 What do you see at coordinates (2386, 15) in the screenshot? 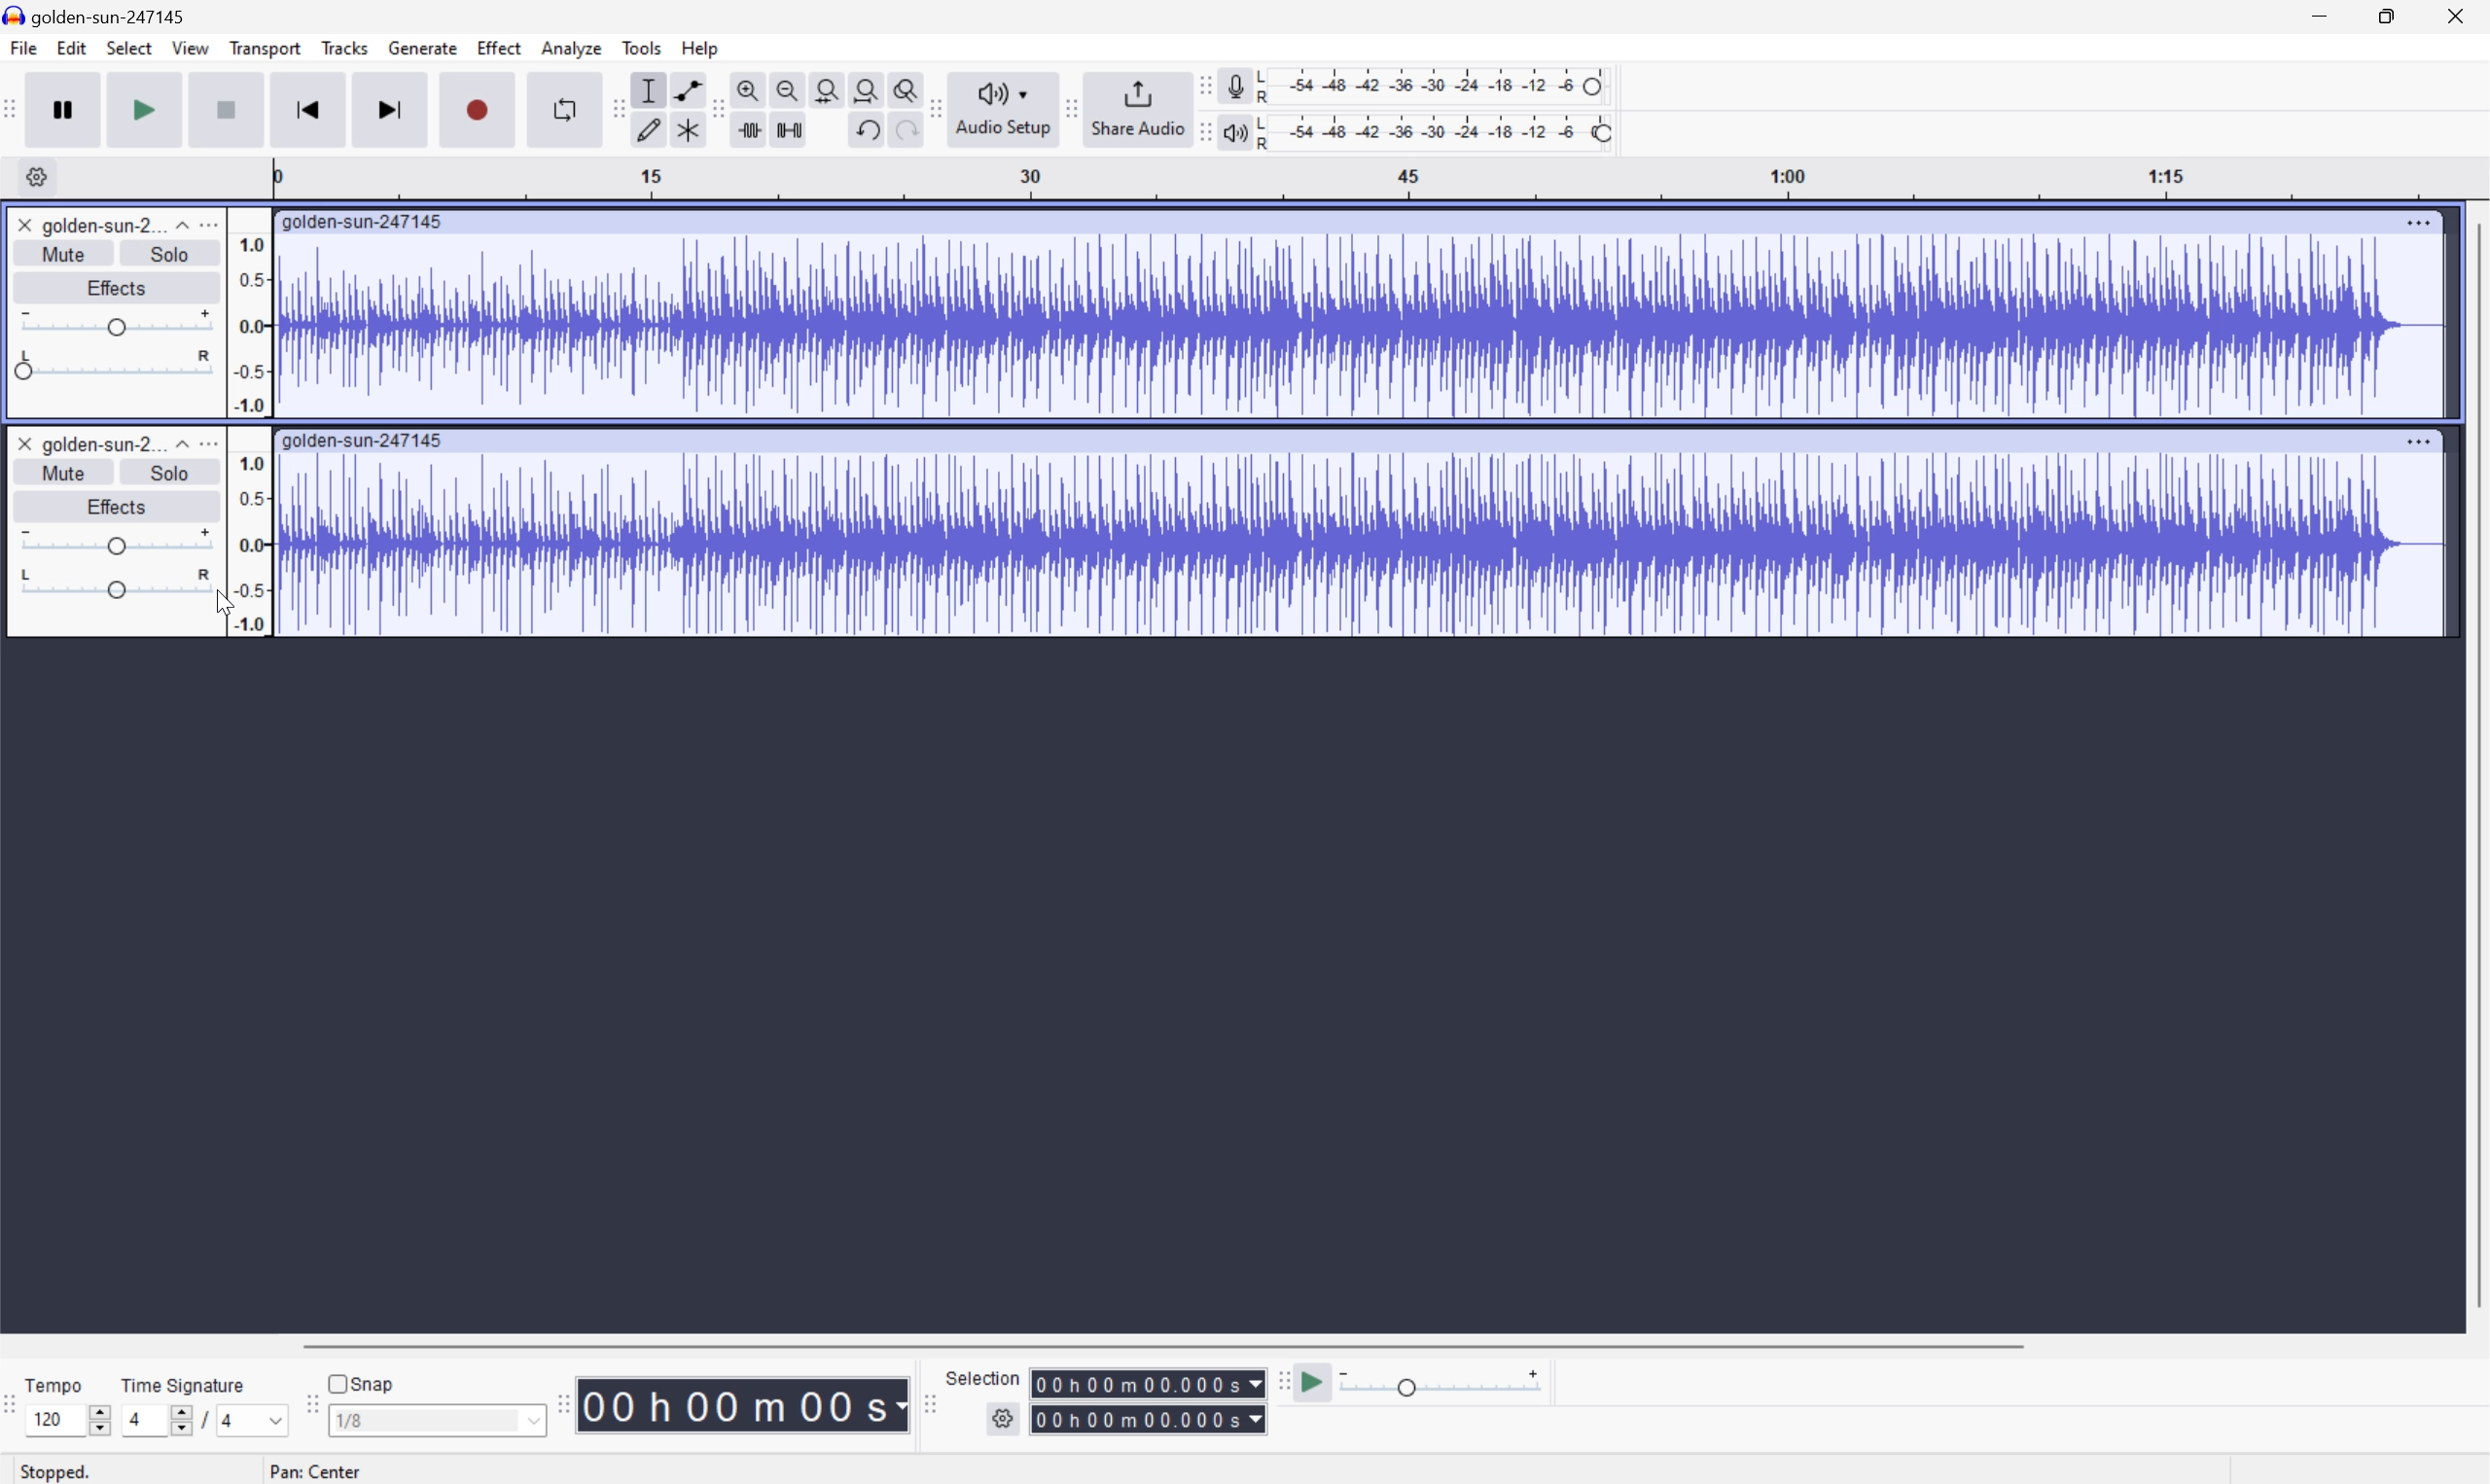
I see `Restore Down` at bounding box center [2386, 15].